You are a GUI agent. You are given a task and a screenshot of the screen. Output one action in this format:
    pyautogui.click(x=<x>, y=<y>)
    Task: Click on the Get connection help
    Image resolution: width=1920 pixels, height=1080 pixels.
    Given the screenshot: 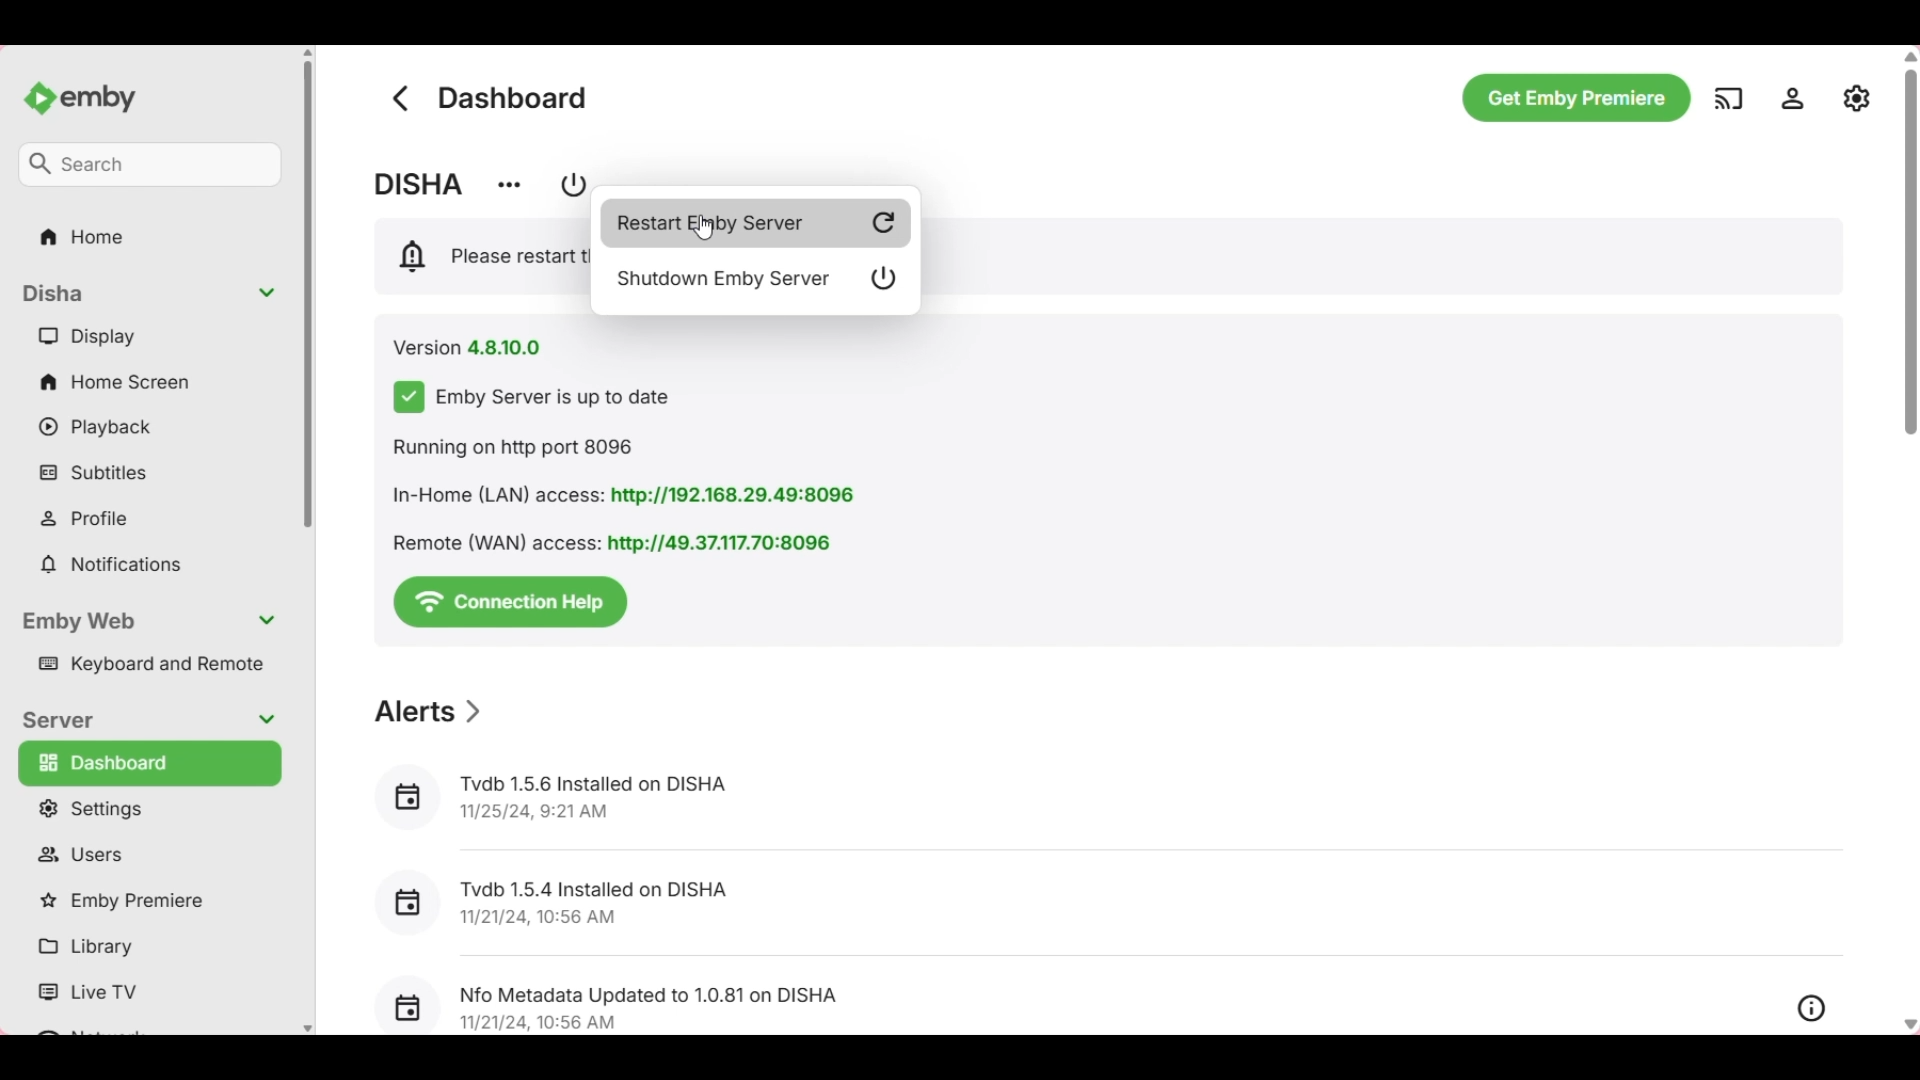 What is the action you would take?
    pyautogui.click(x=510, y=603)
    